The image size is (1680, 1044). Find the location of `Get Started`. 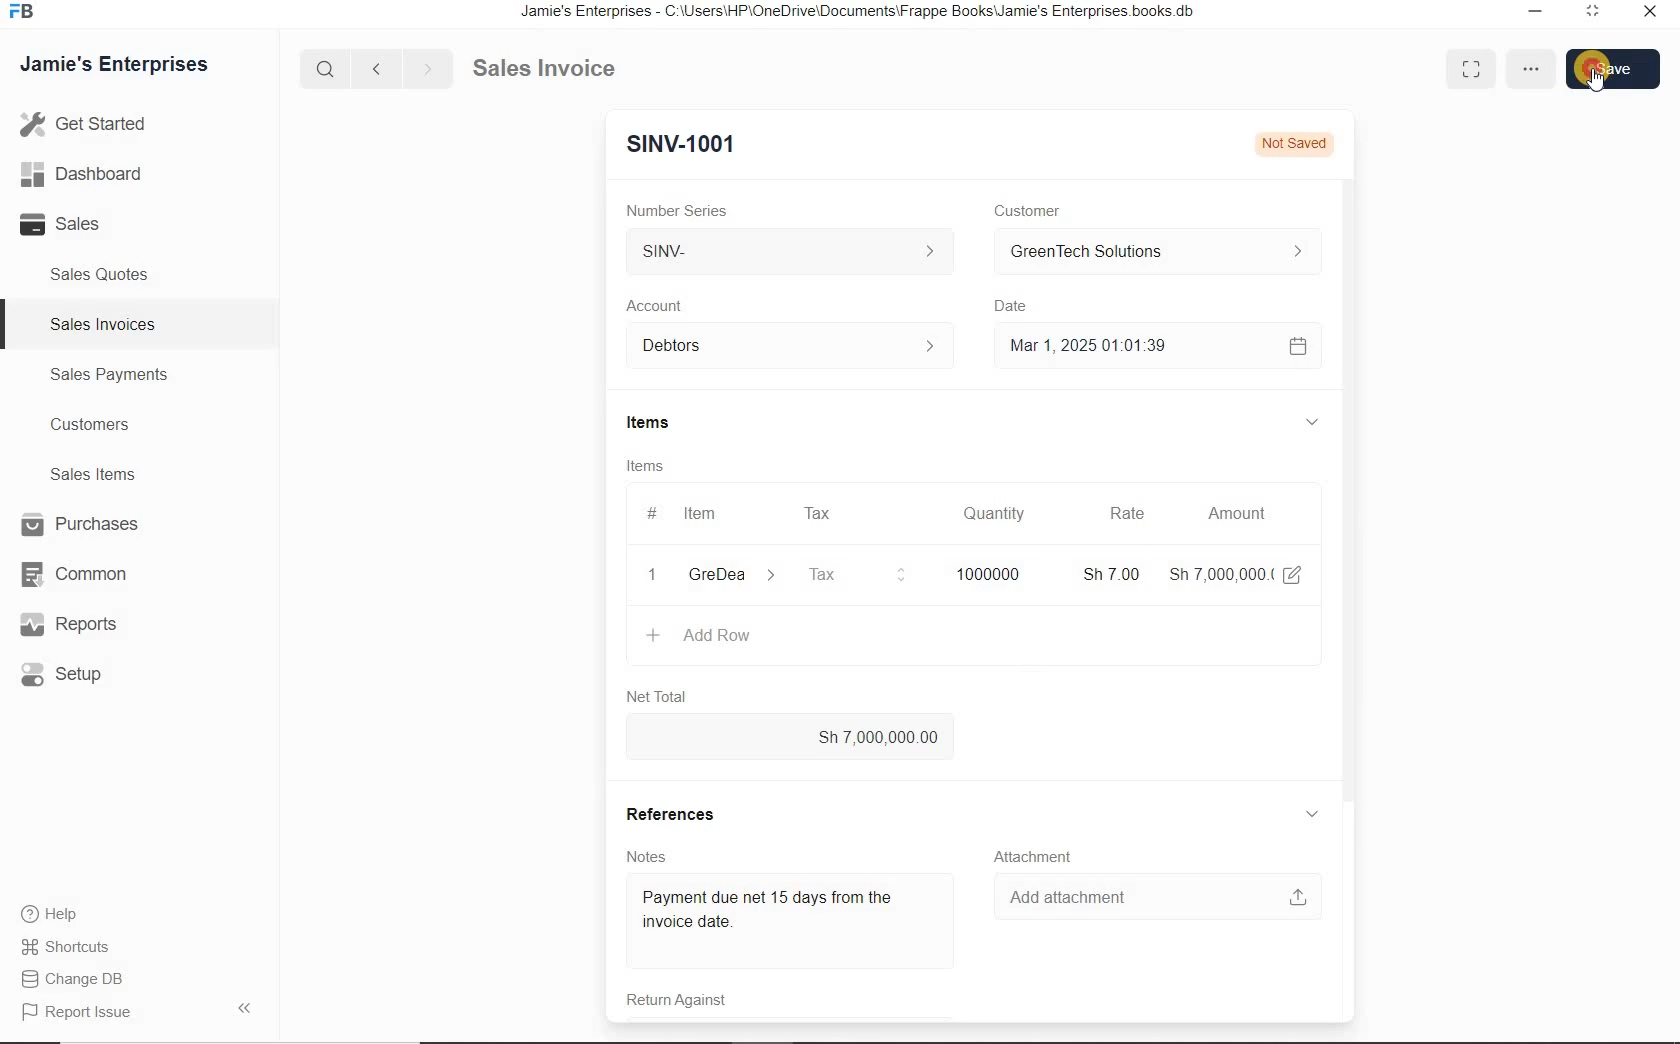

Get Started is located at coordinates (84, 126).